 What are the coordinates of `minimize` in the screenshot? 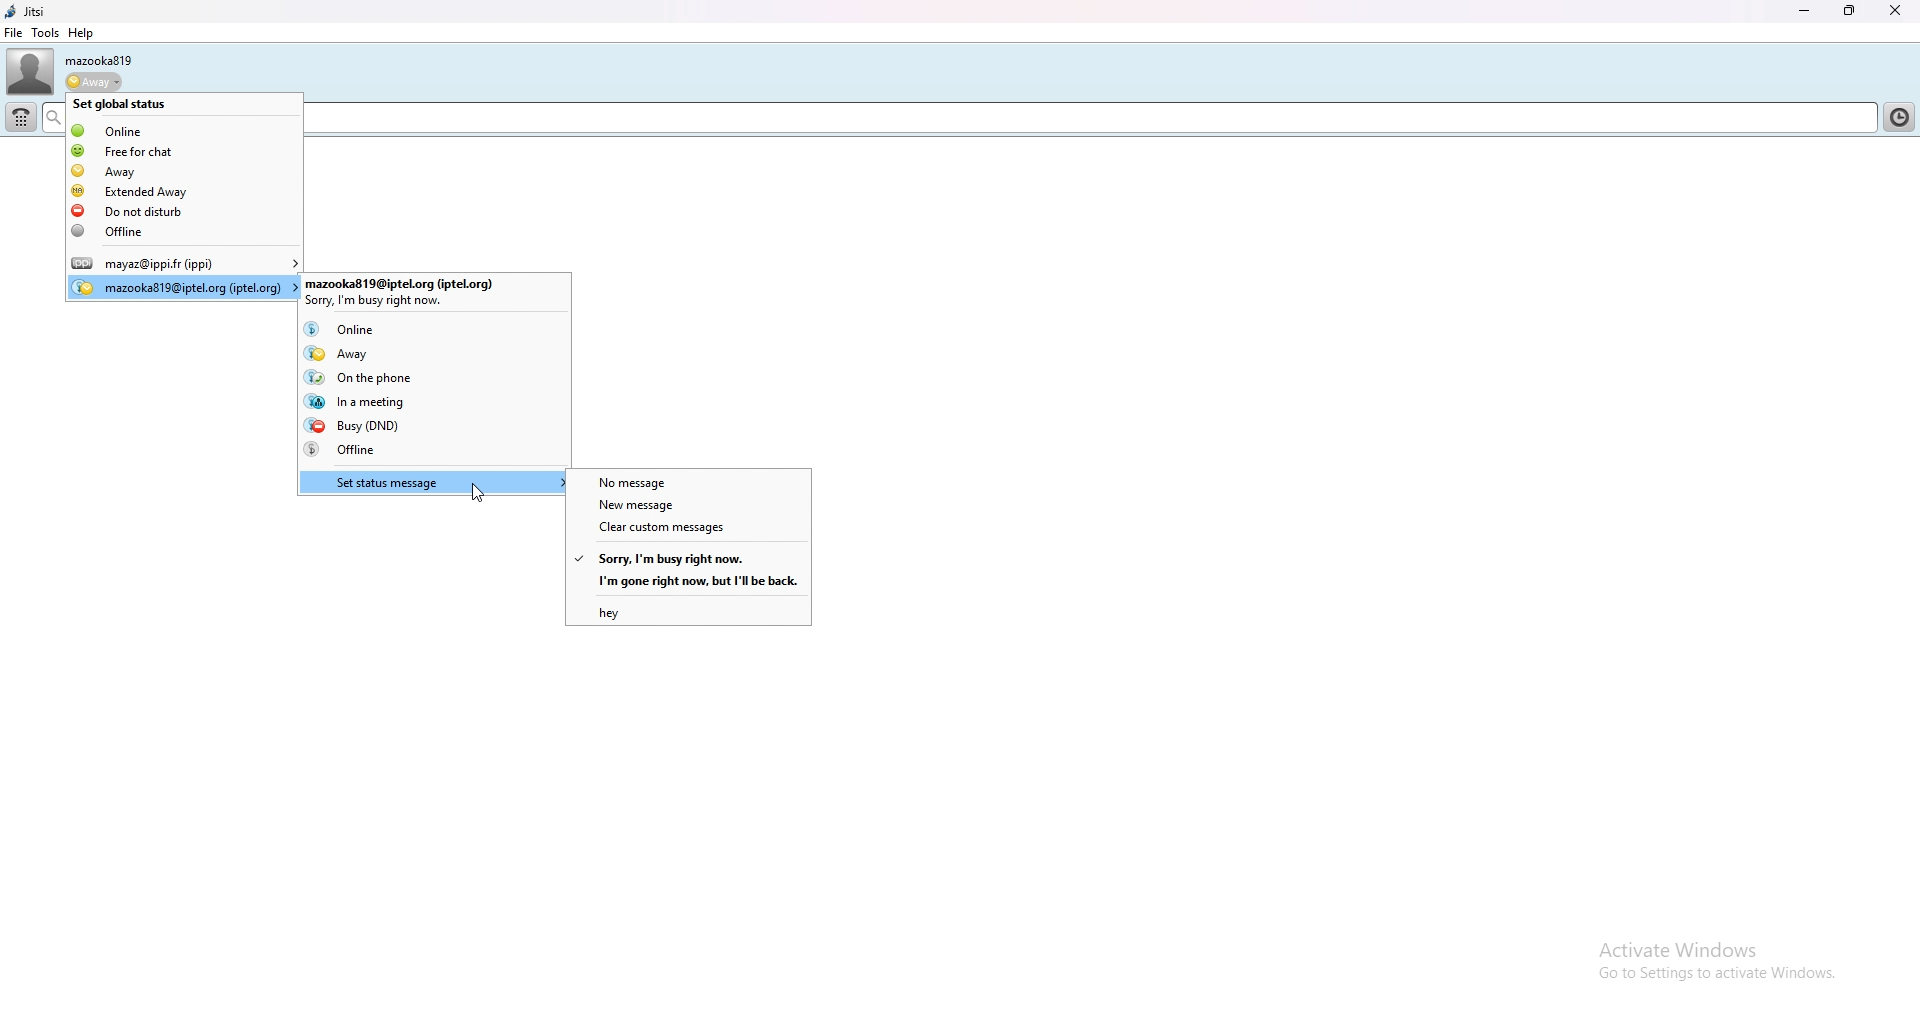 It's located at (1805, 11).